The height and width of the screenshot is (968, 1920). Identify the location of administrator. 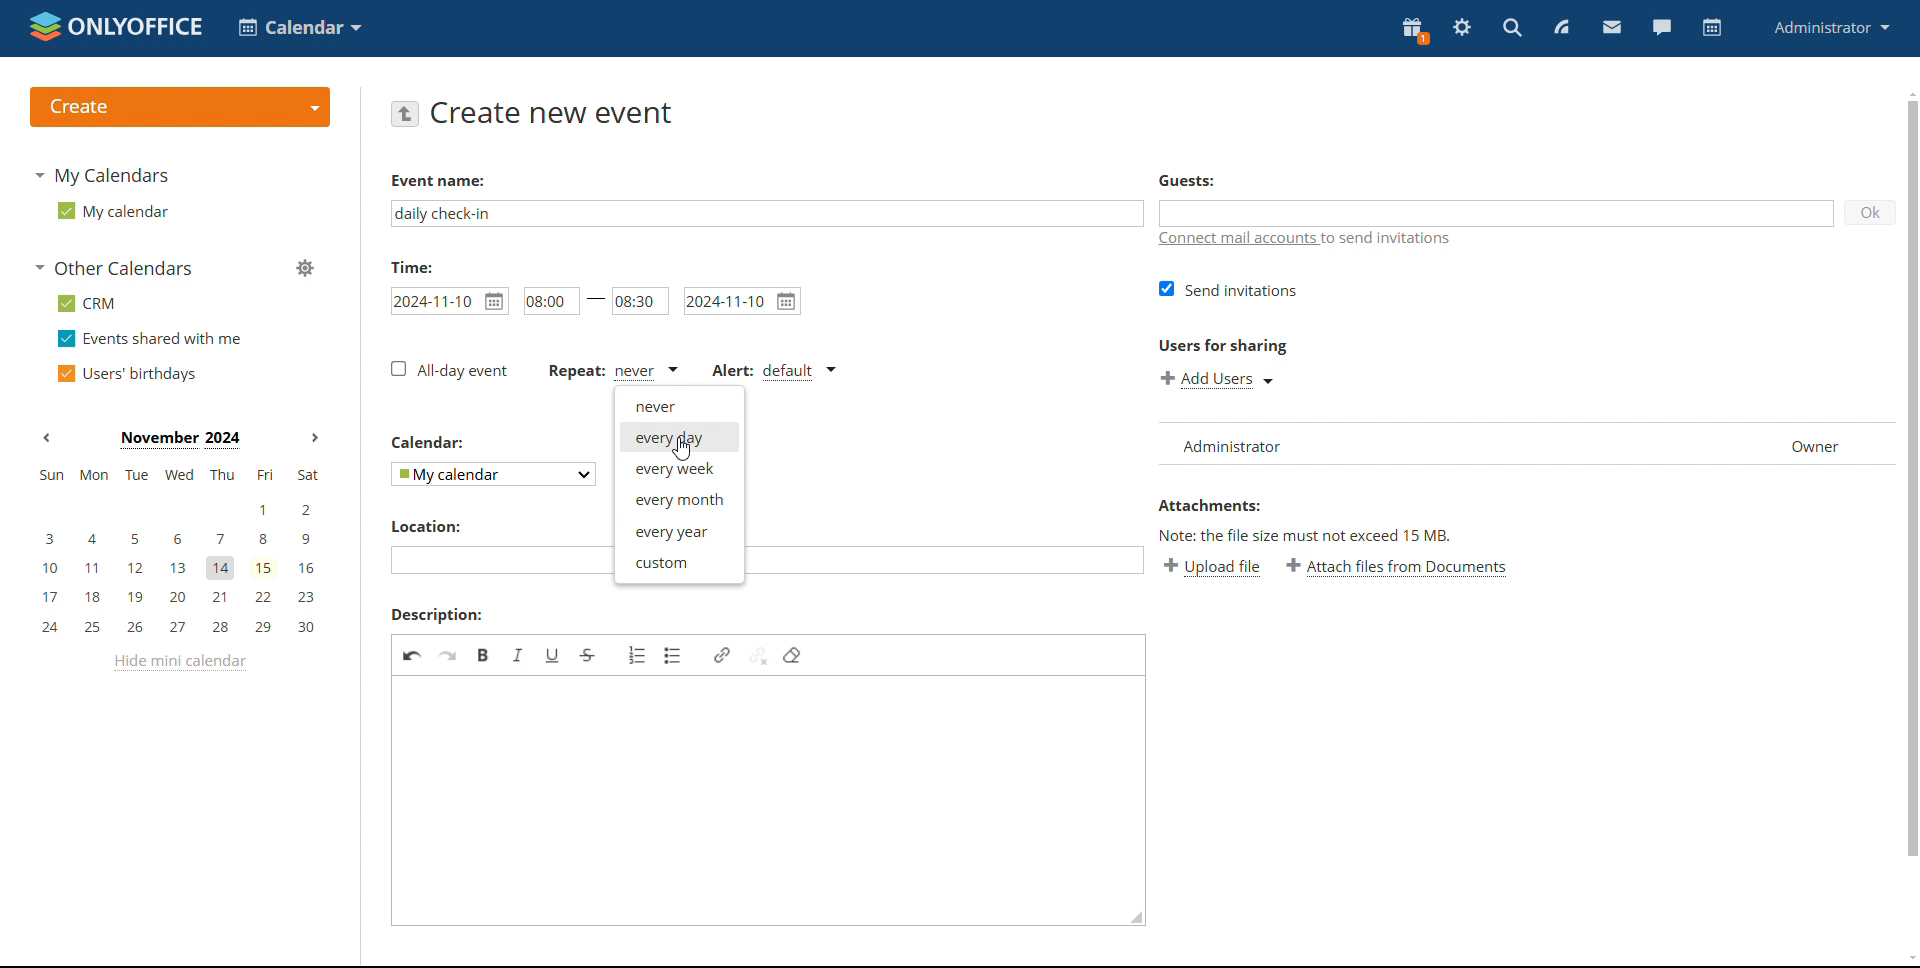
(1830, 26).